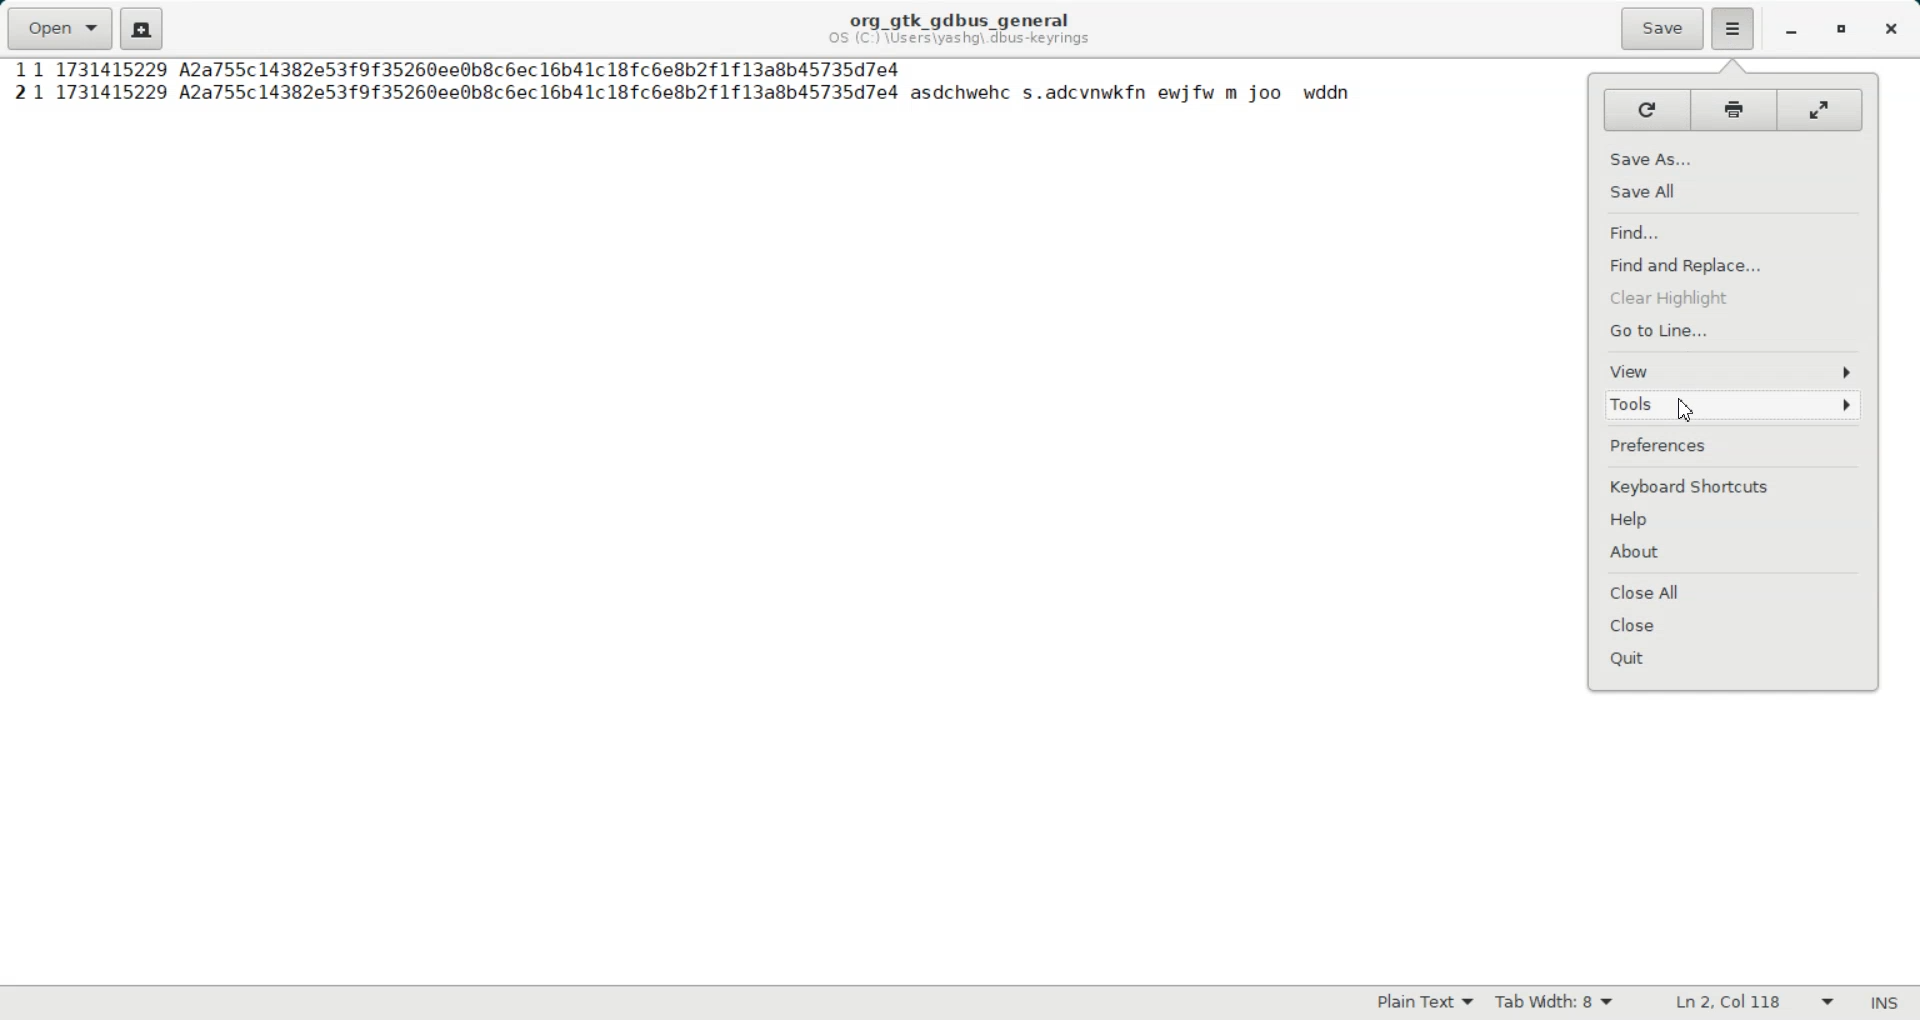 Image resolution: width=1920 pixels, height=1020 pixels. Describe the element at coordinates (1823, 110) in the screenshot. I see `Full screen` at that location.